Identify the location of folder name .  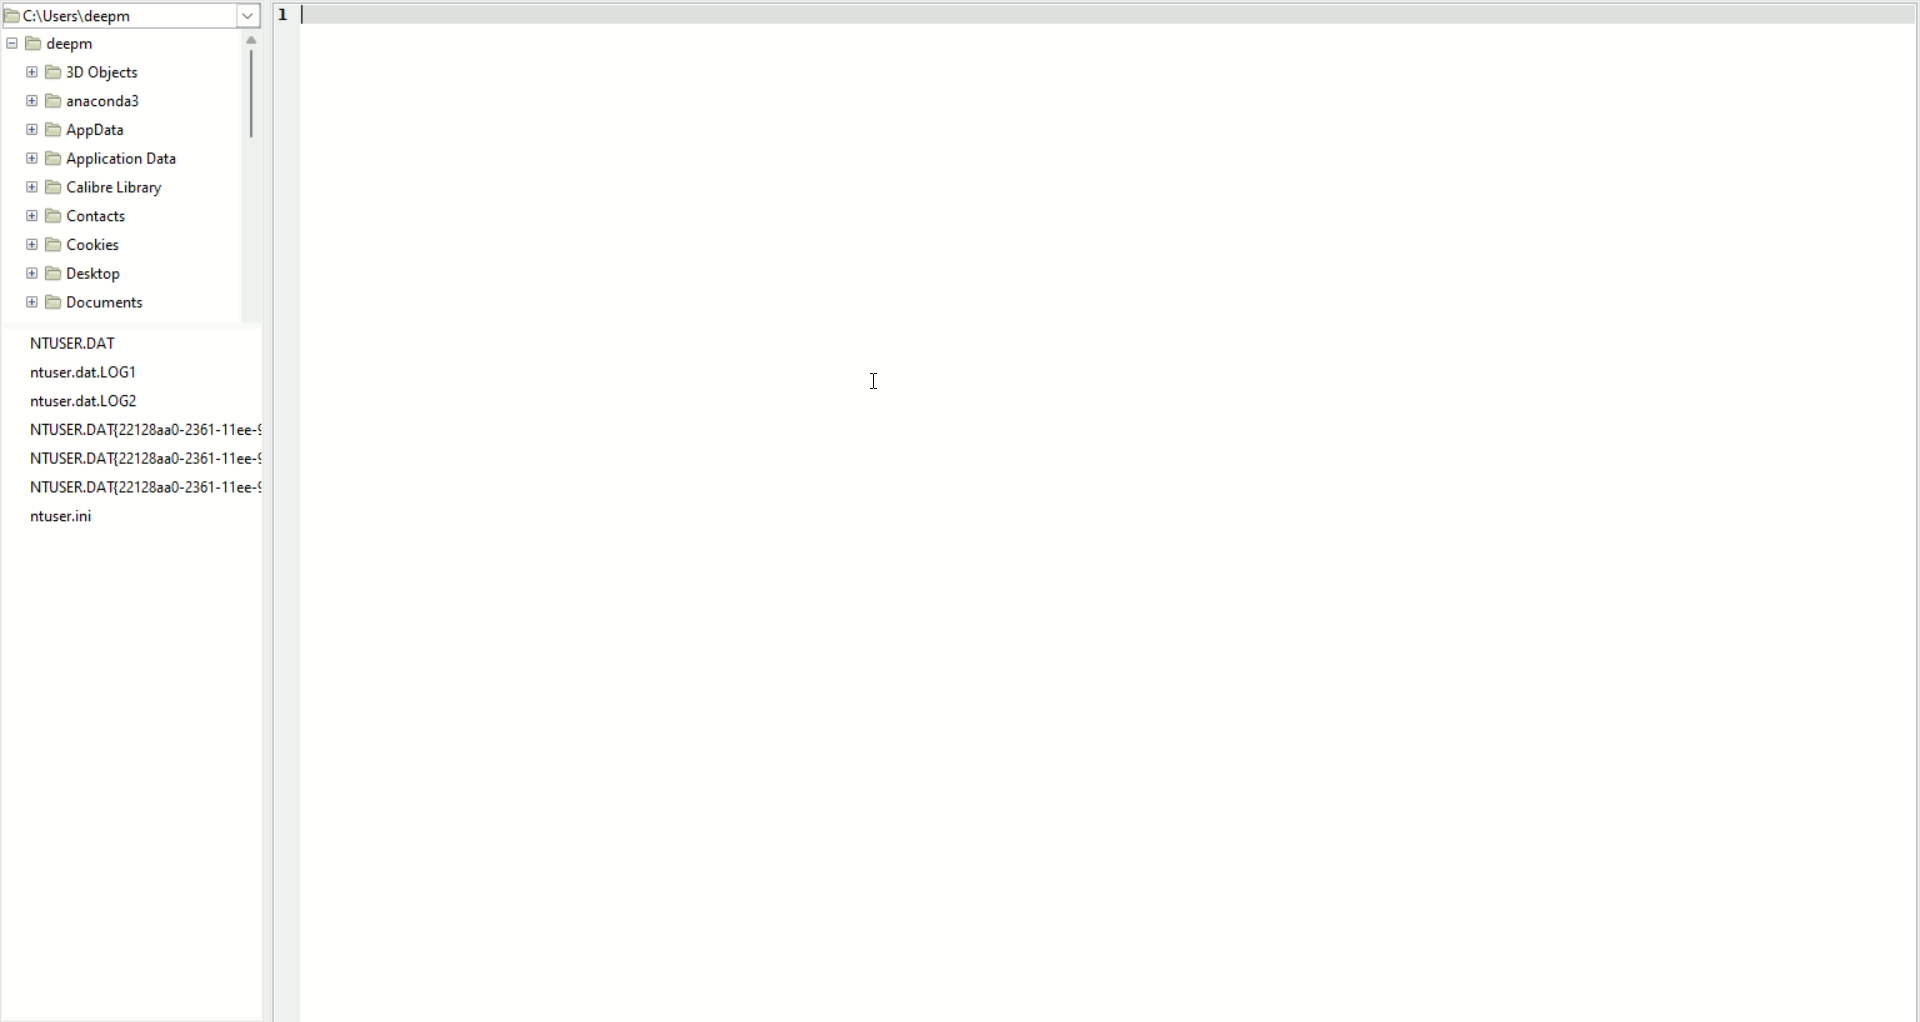
(55, 45).